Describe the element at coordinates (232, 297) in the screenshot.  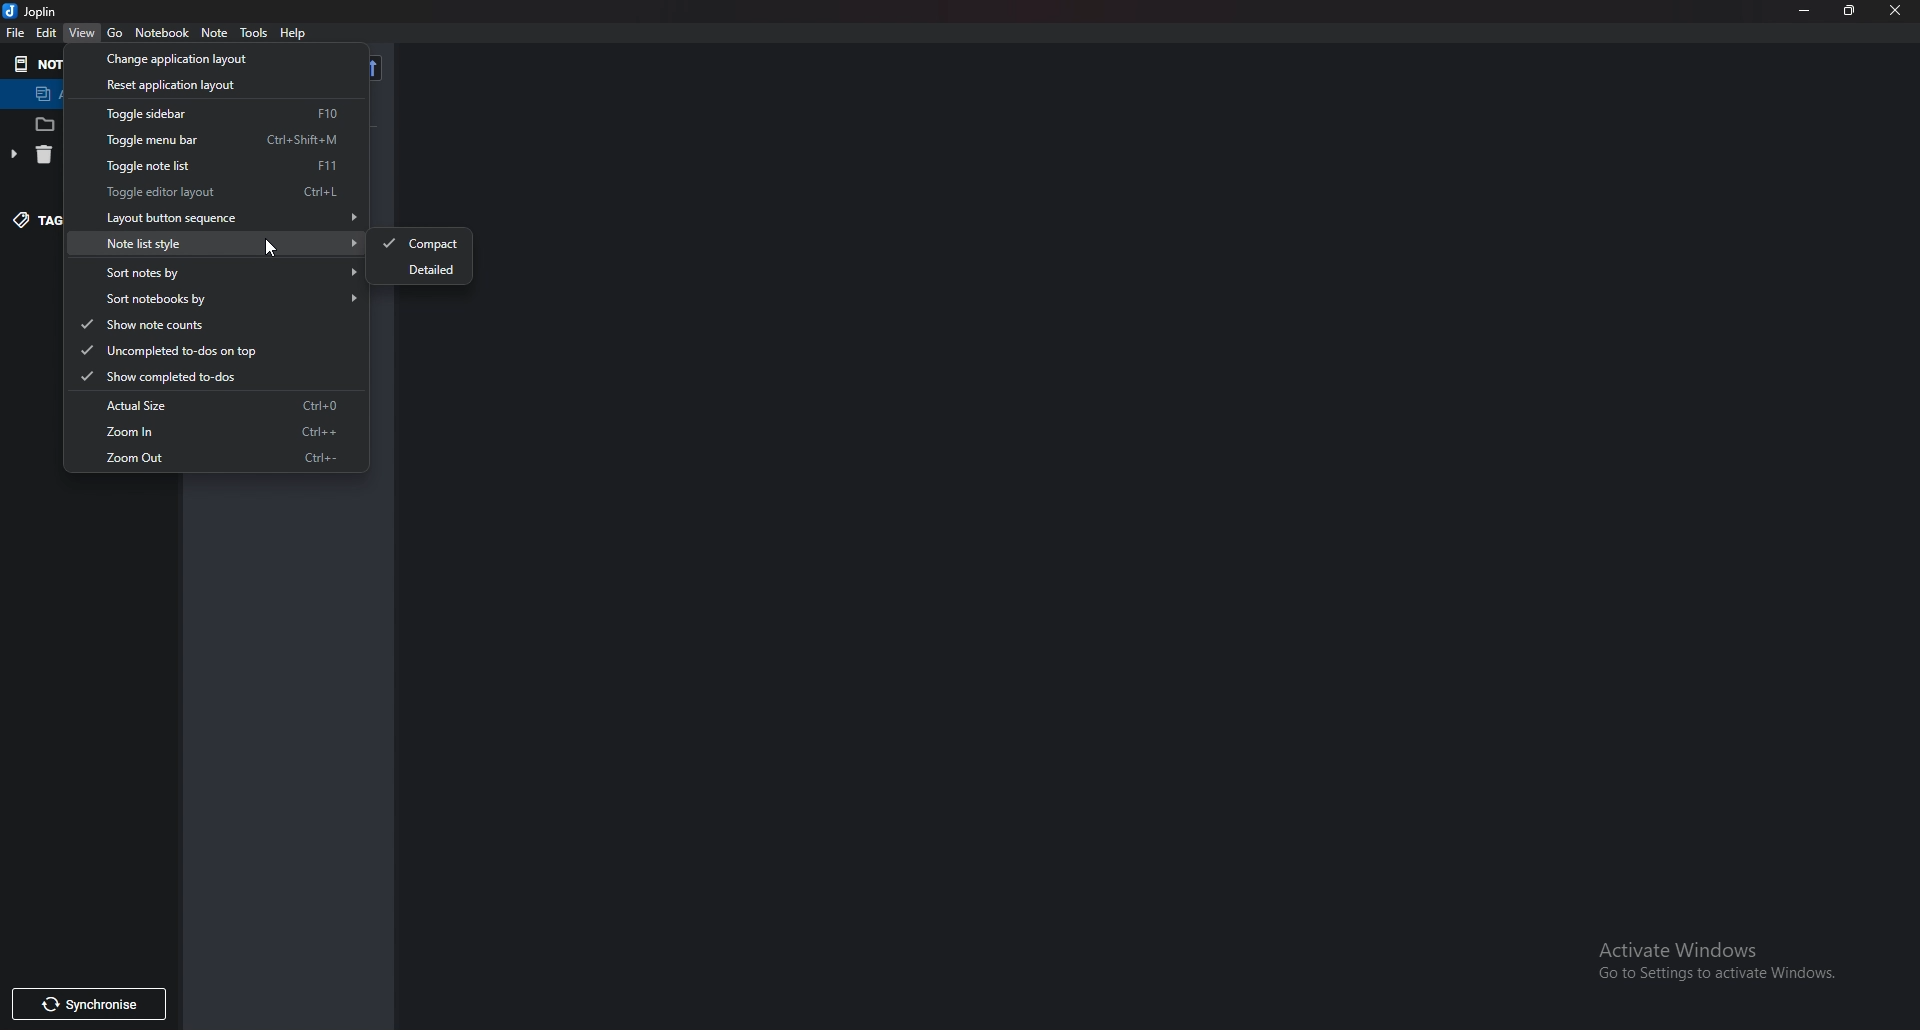
I see `sort notebooks by` at that location.